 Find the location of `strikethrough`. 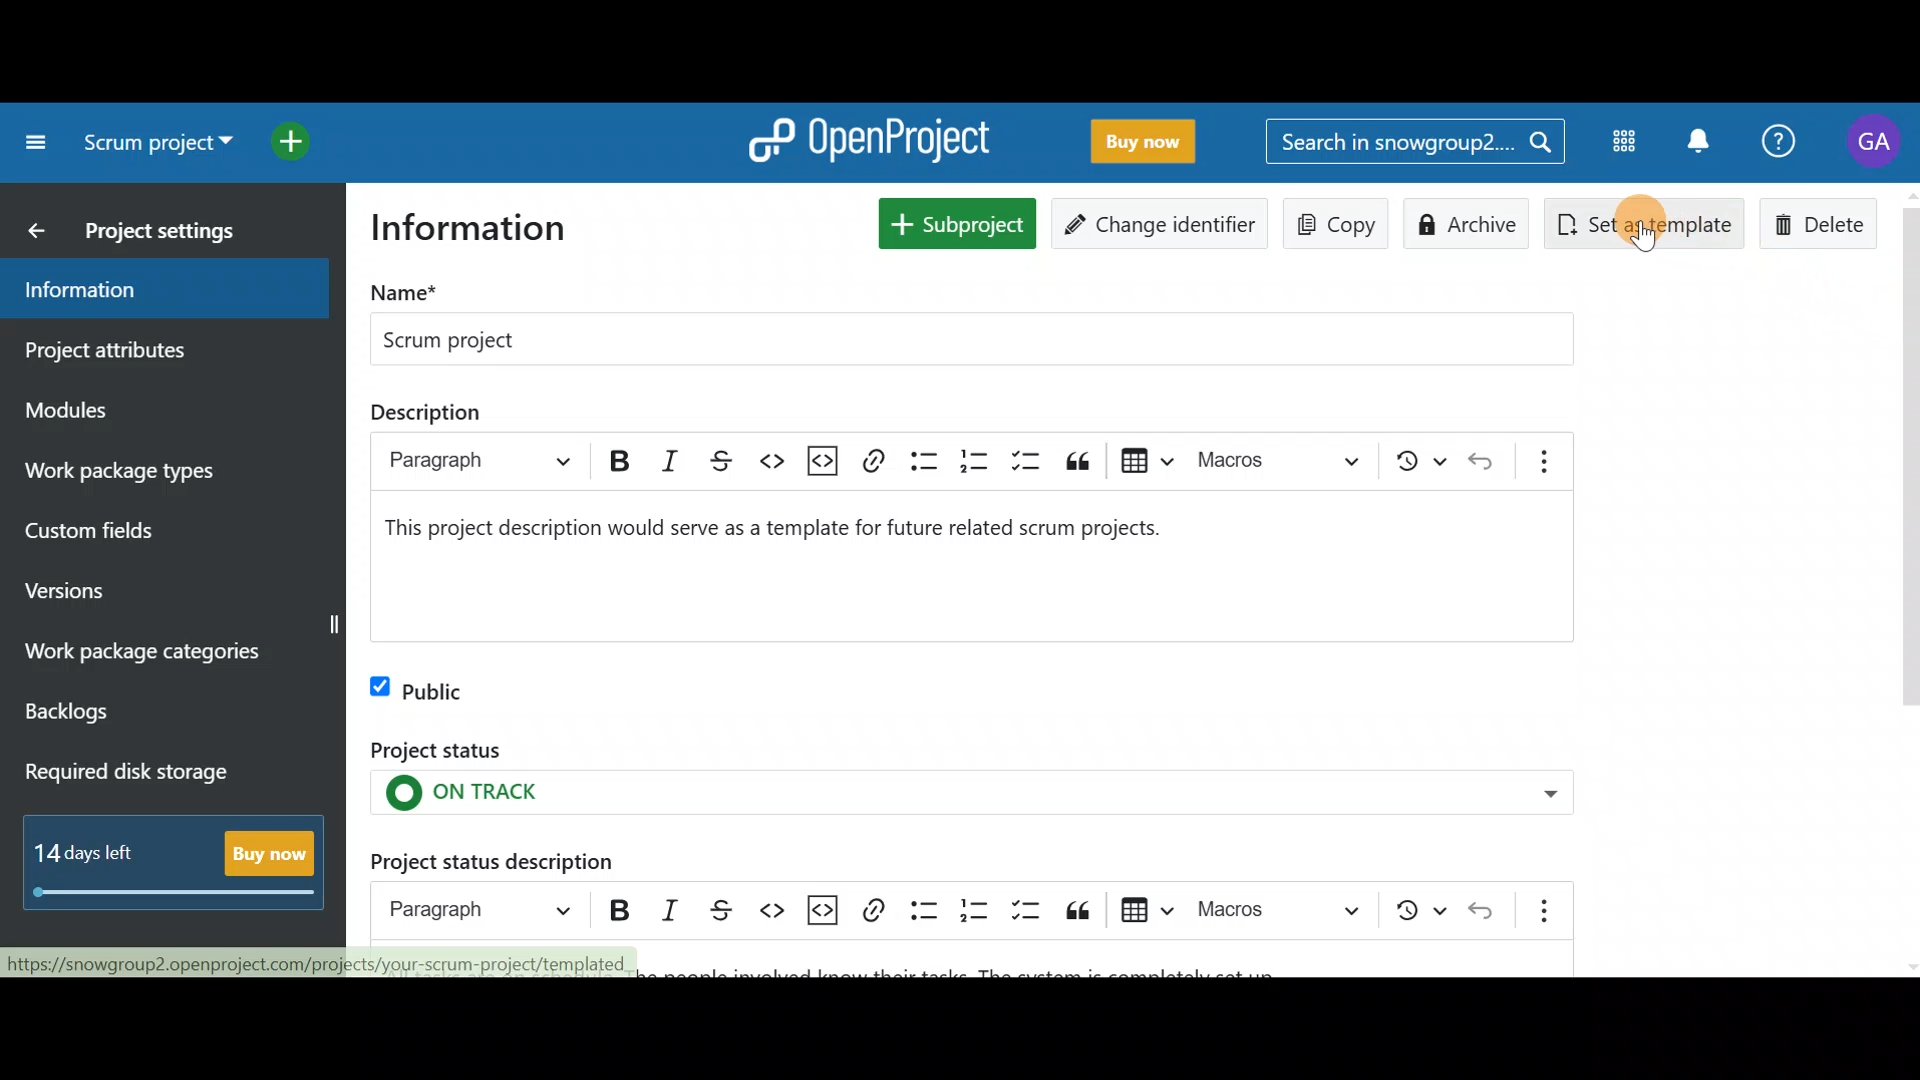

strikethrough is located at coordinates (720, 461).